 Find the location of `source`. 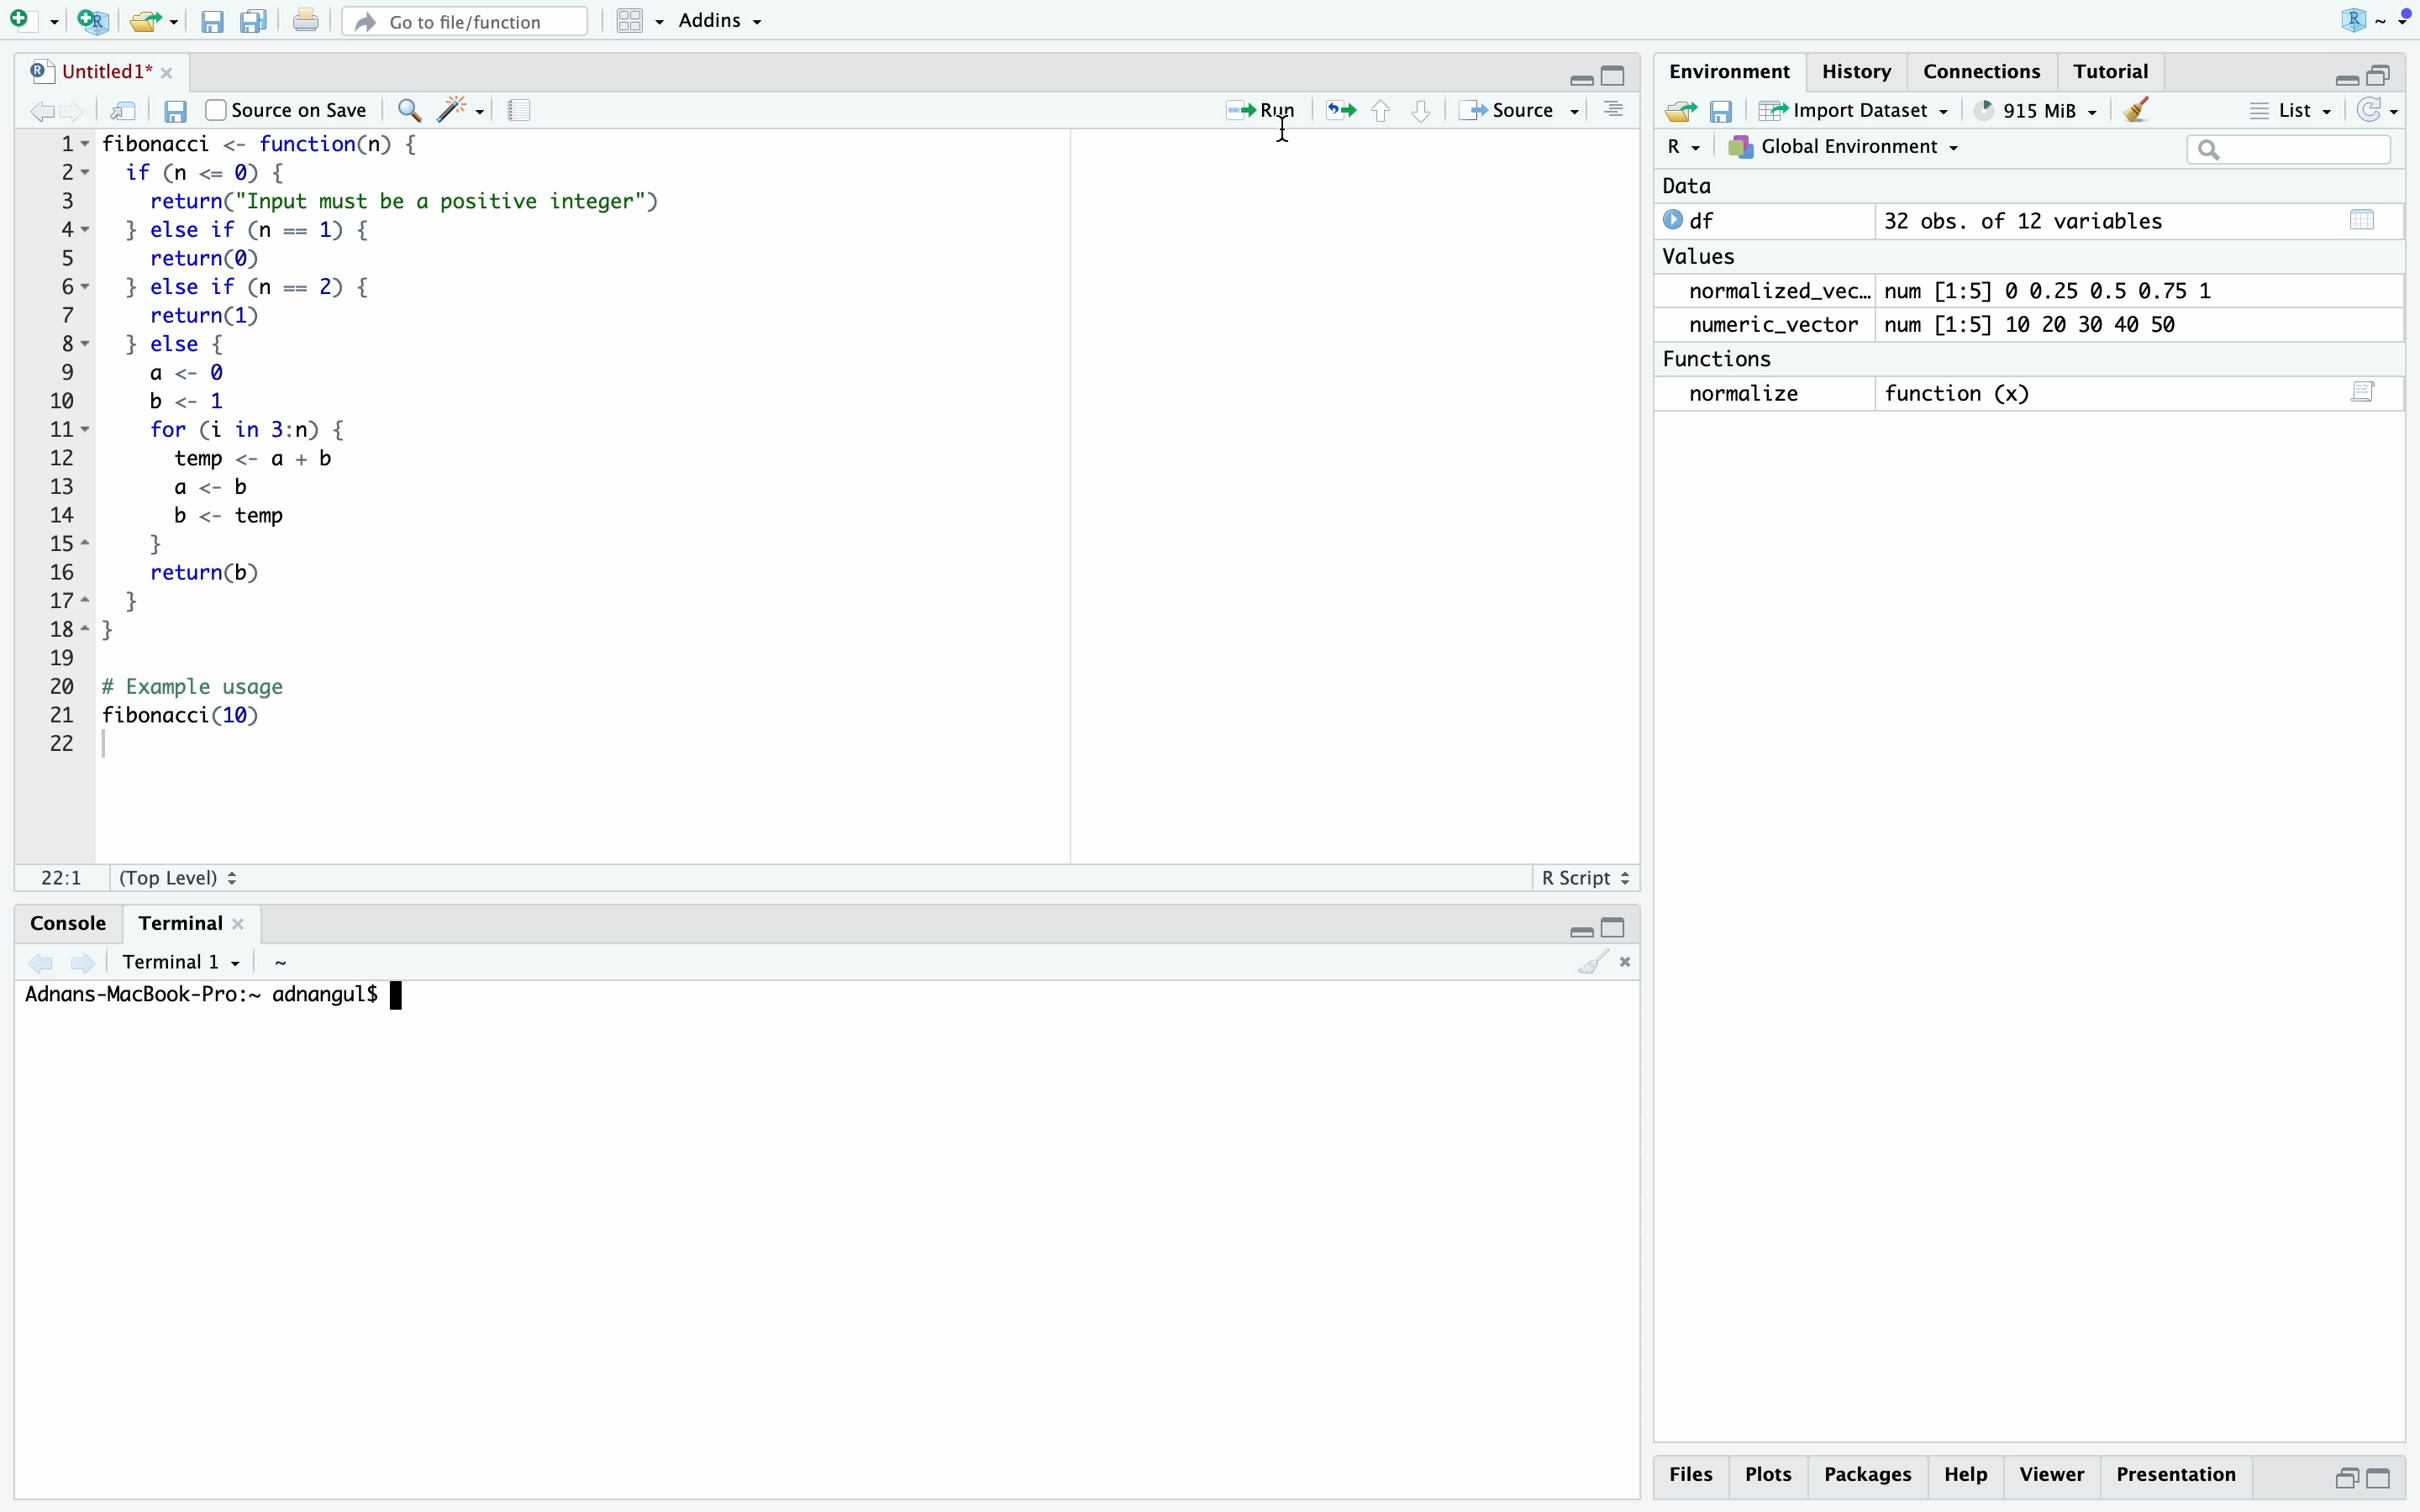

source is located at coordinates (1518, 109).